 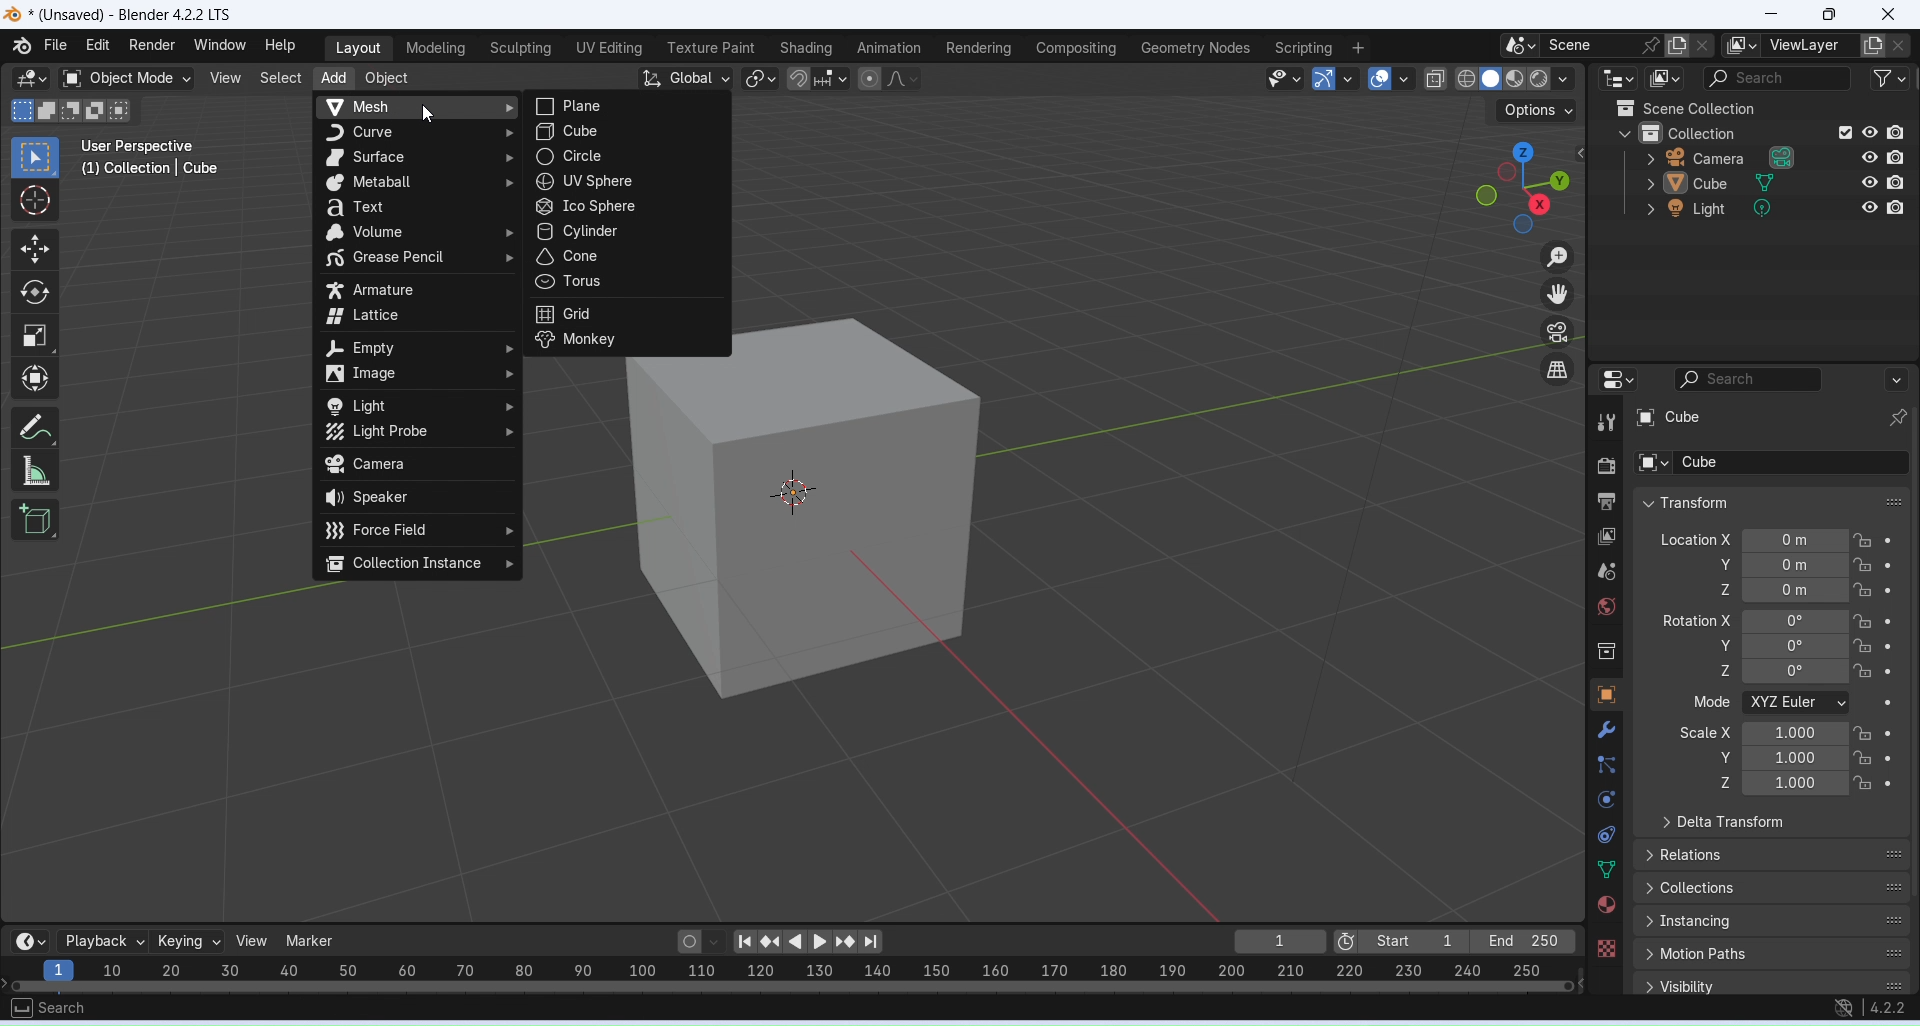 What do you see at coordinates (36, 158) in the screenshot?
I see `Select box` at bounding box center [36, 158].